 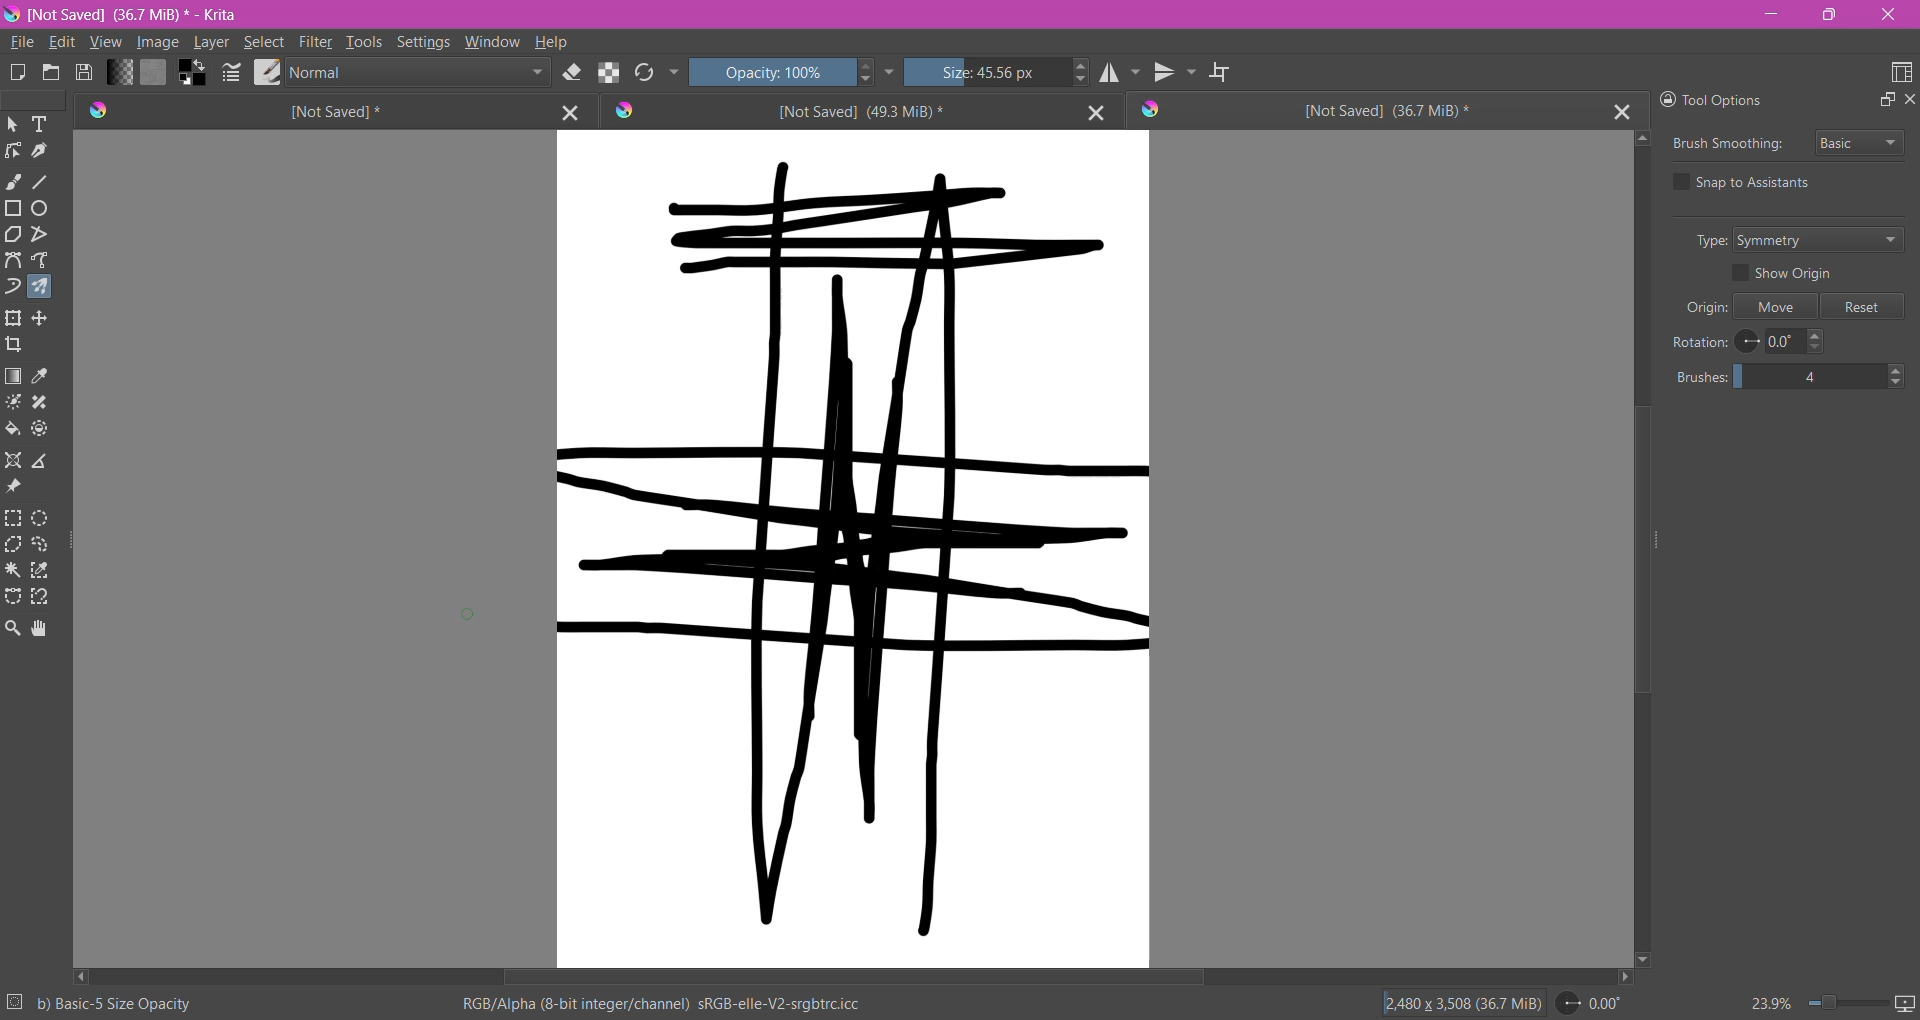 What do you see at coordinates (263, 42) in the screenshot?
I see `Select` at bounding box center [263, 42].